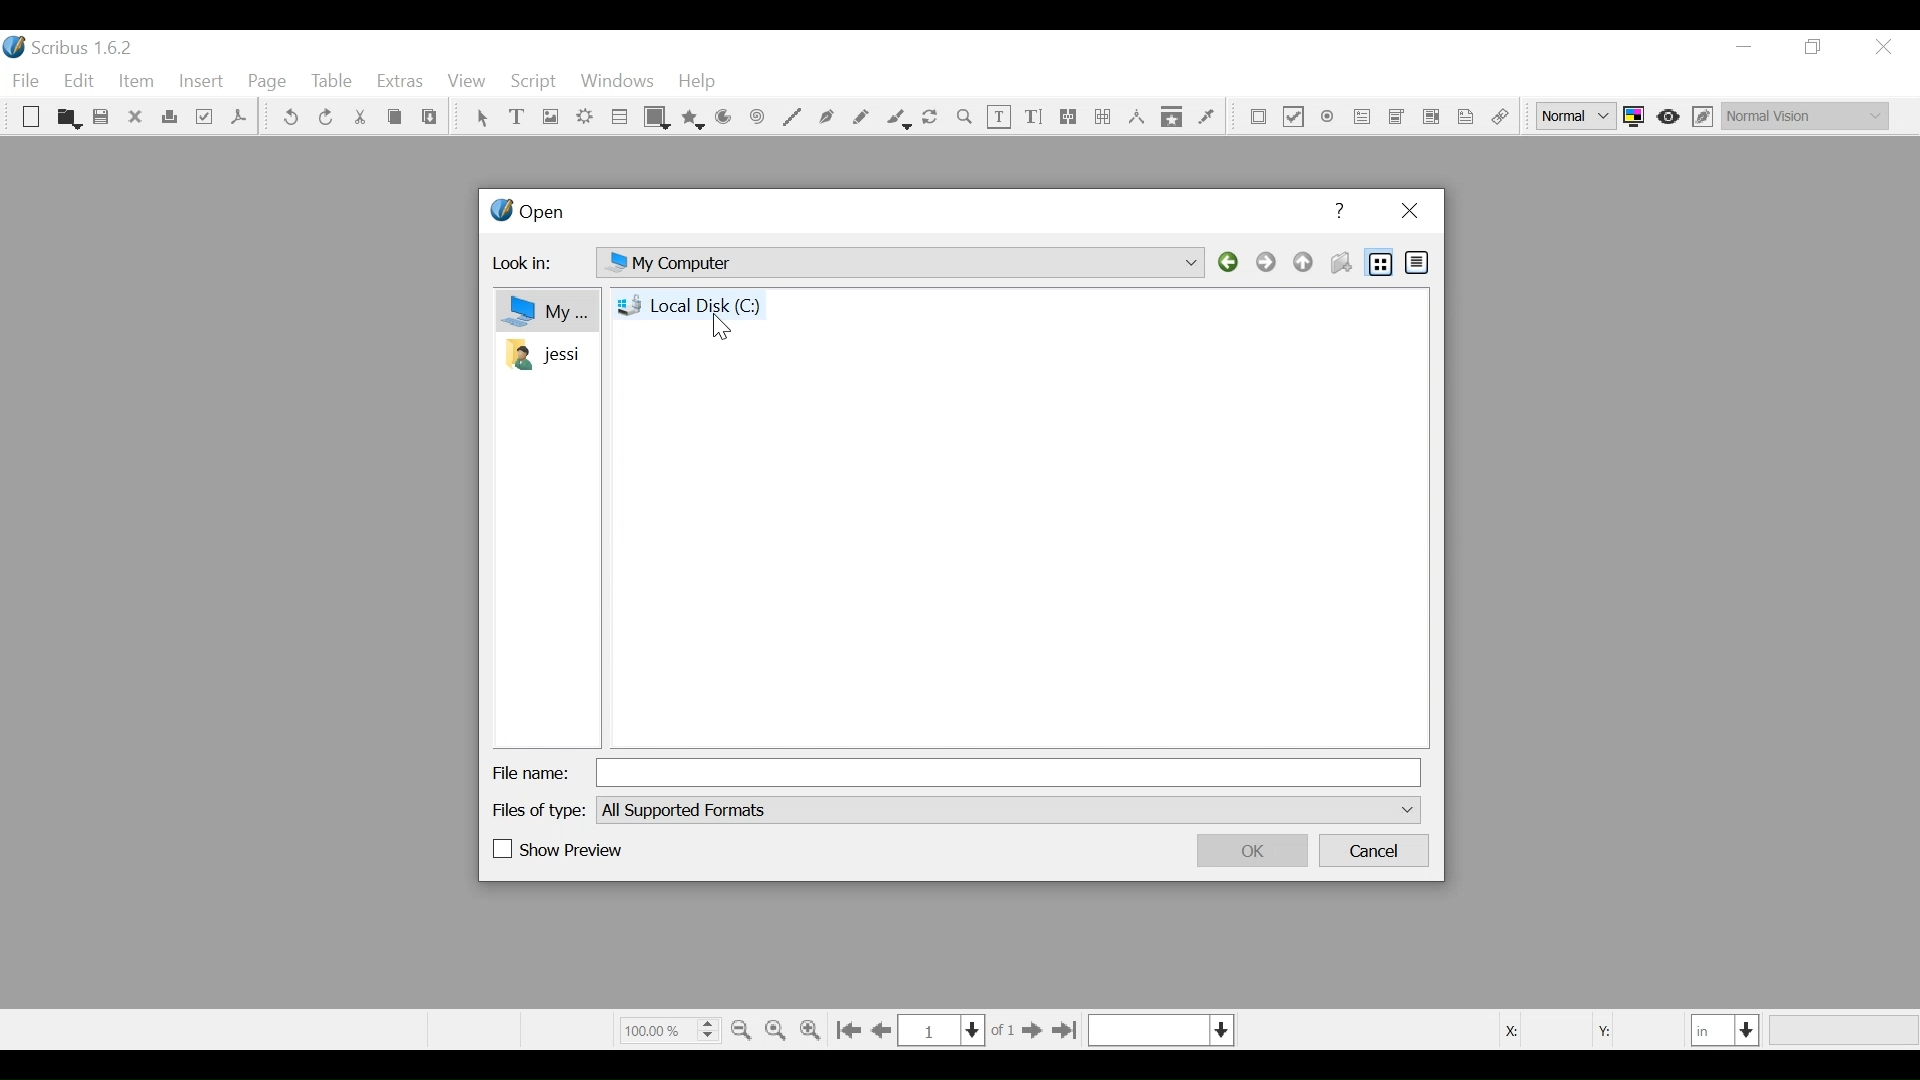 The width and height of the screenshot is (1920, 1080). What do you see at coordinates (617, 83) in the screenshot?
I see `Windows` at bounding box center [617, 83].